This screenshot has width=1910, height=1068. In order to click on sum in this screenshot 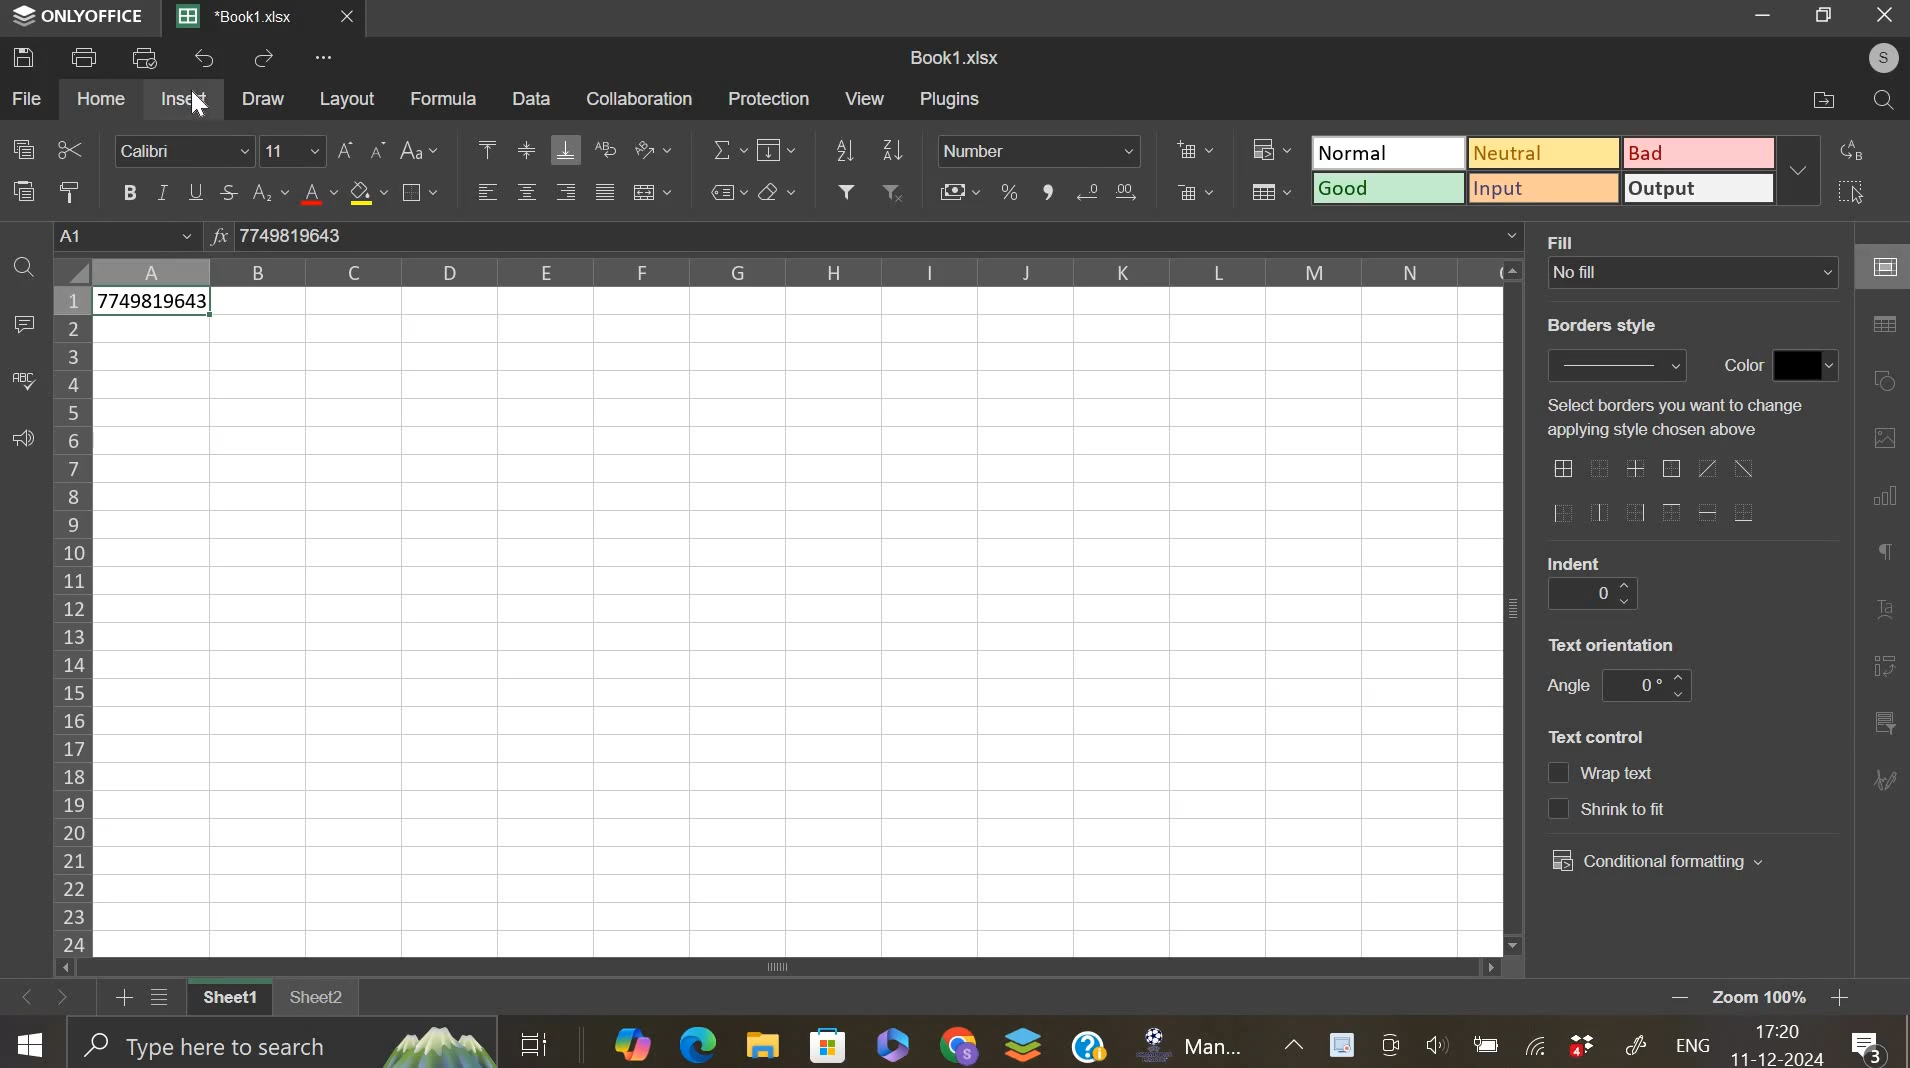, I will do `click(728, 150)`.